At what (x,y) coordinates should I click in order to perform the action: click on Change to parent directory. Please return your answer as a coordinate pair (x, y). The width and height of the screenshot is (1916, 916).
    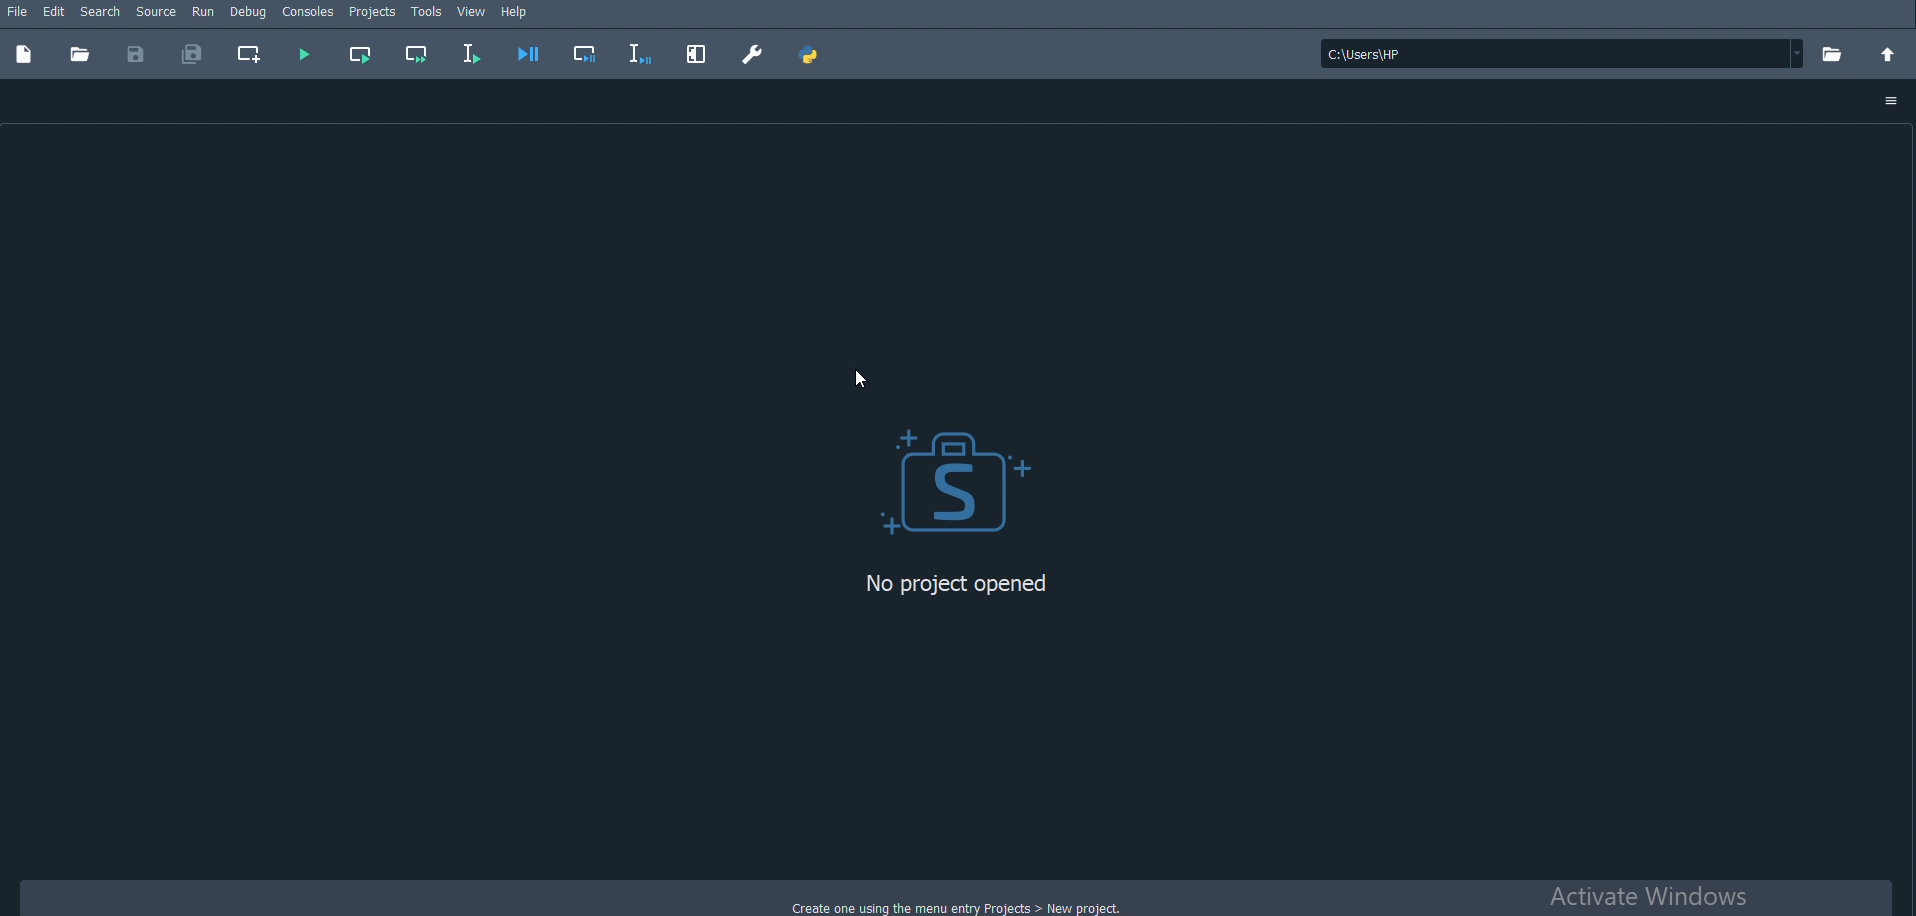
    Looking at the image, I should click on (1888, 54).